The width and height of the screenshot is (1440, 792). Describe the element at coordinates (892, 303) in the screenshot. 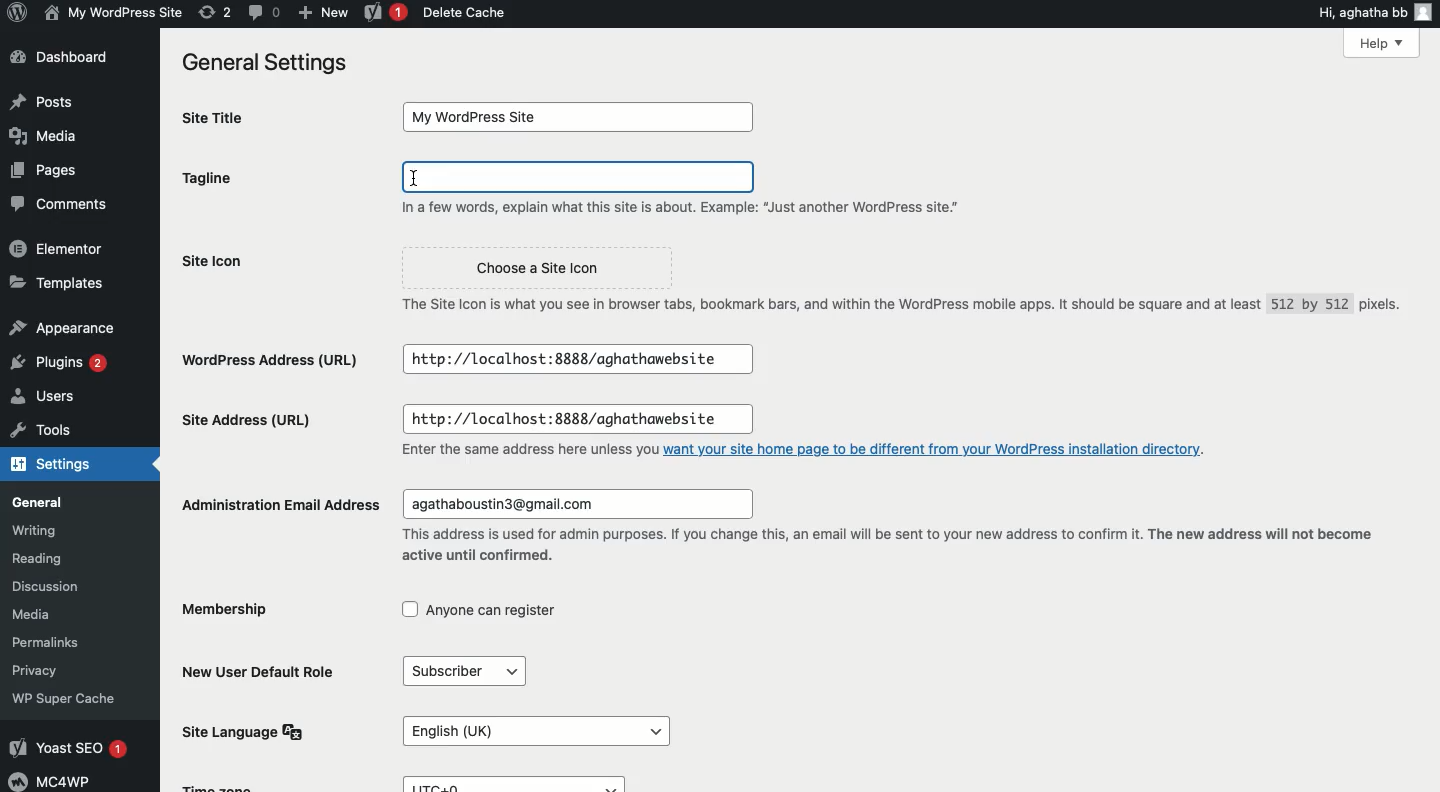

I see `The Site Icon is what you see in browser tabs, bookmark bars, and within the WordPress mobile apps. It should be square and at least 512 by 512 pixels.` at that location.